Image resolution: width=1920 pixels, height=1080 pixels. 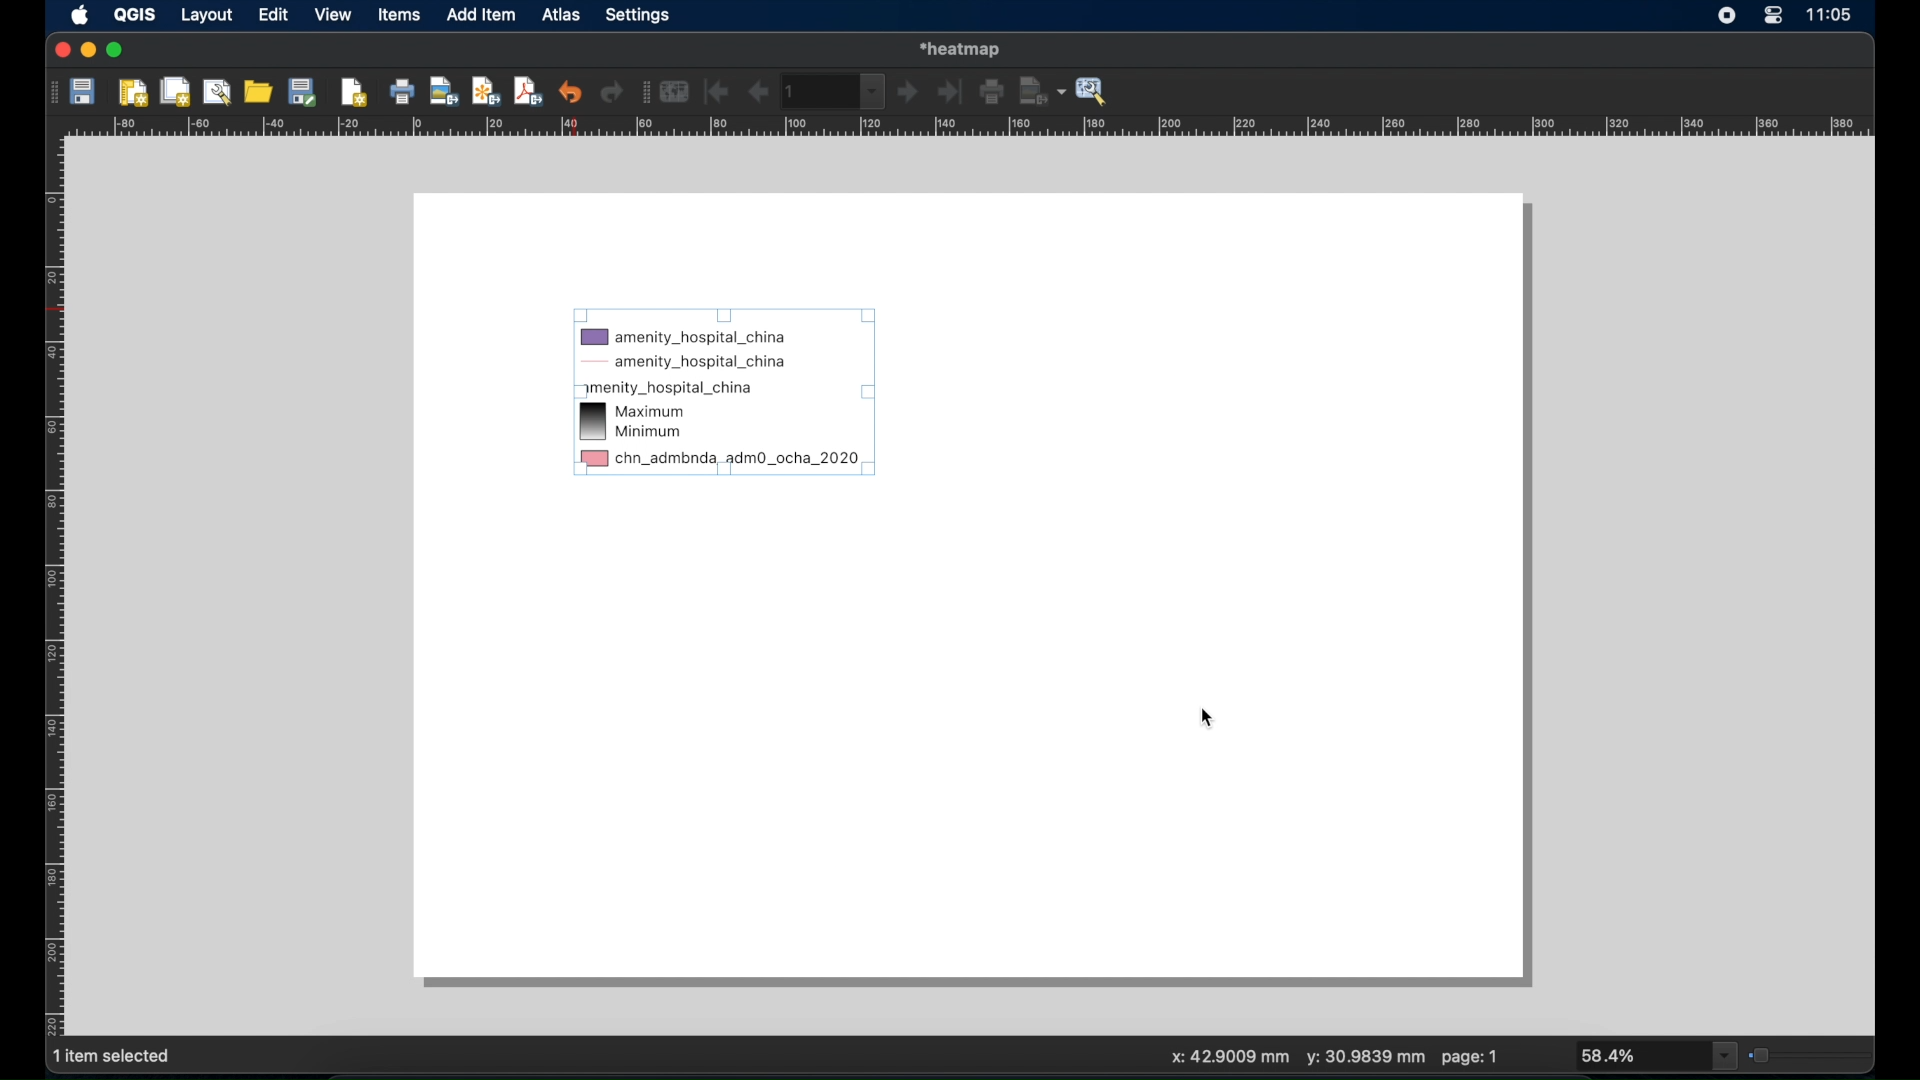 What do you see at coordinates (1043, 90) in the screenshot?
I see `export atlas as image` at bounding box center [1043, 90].